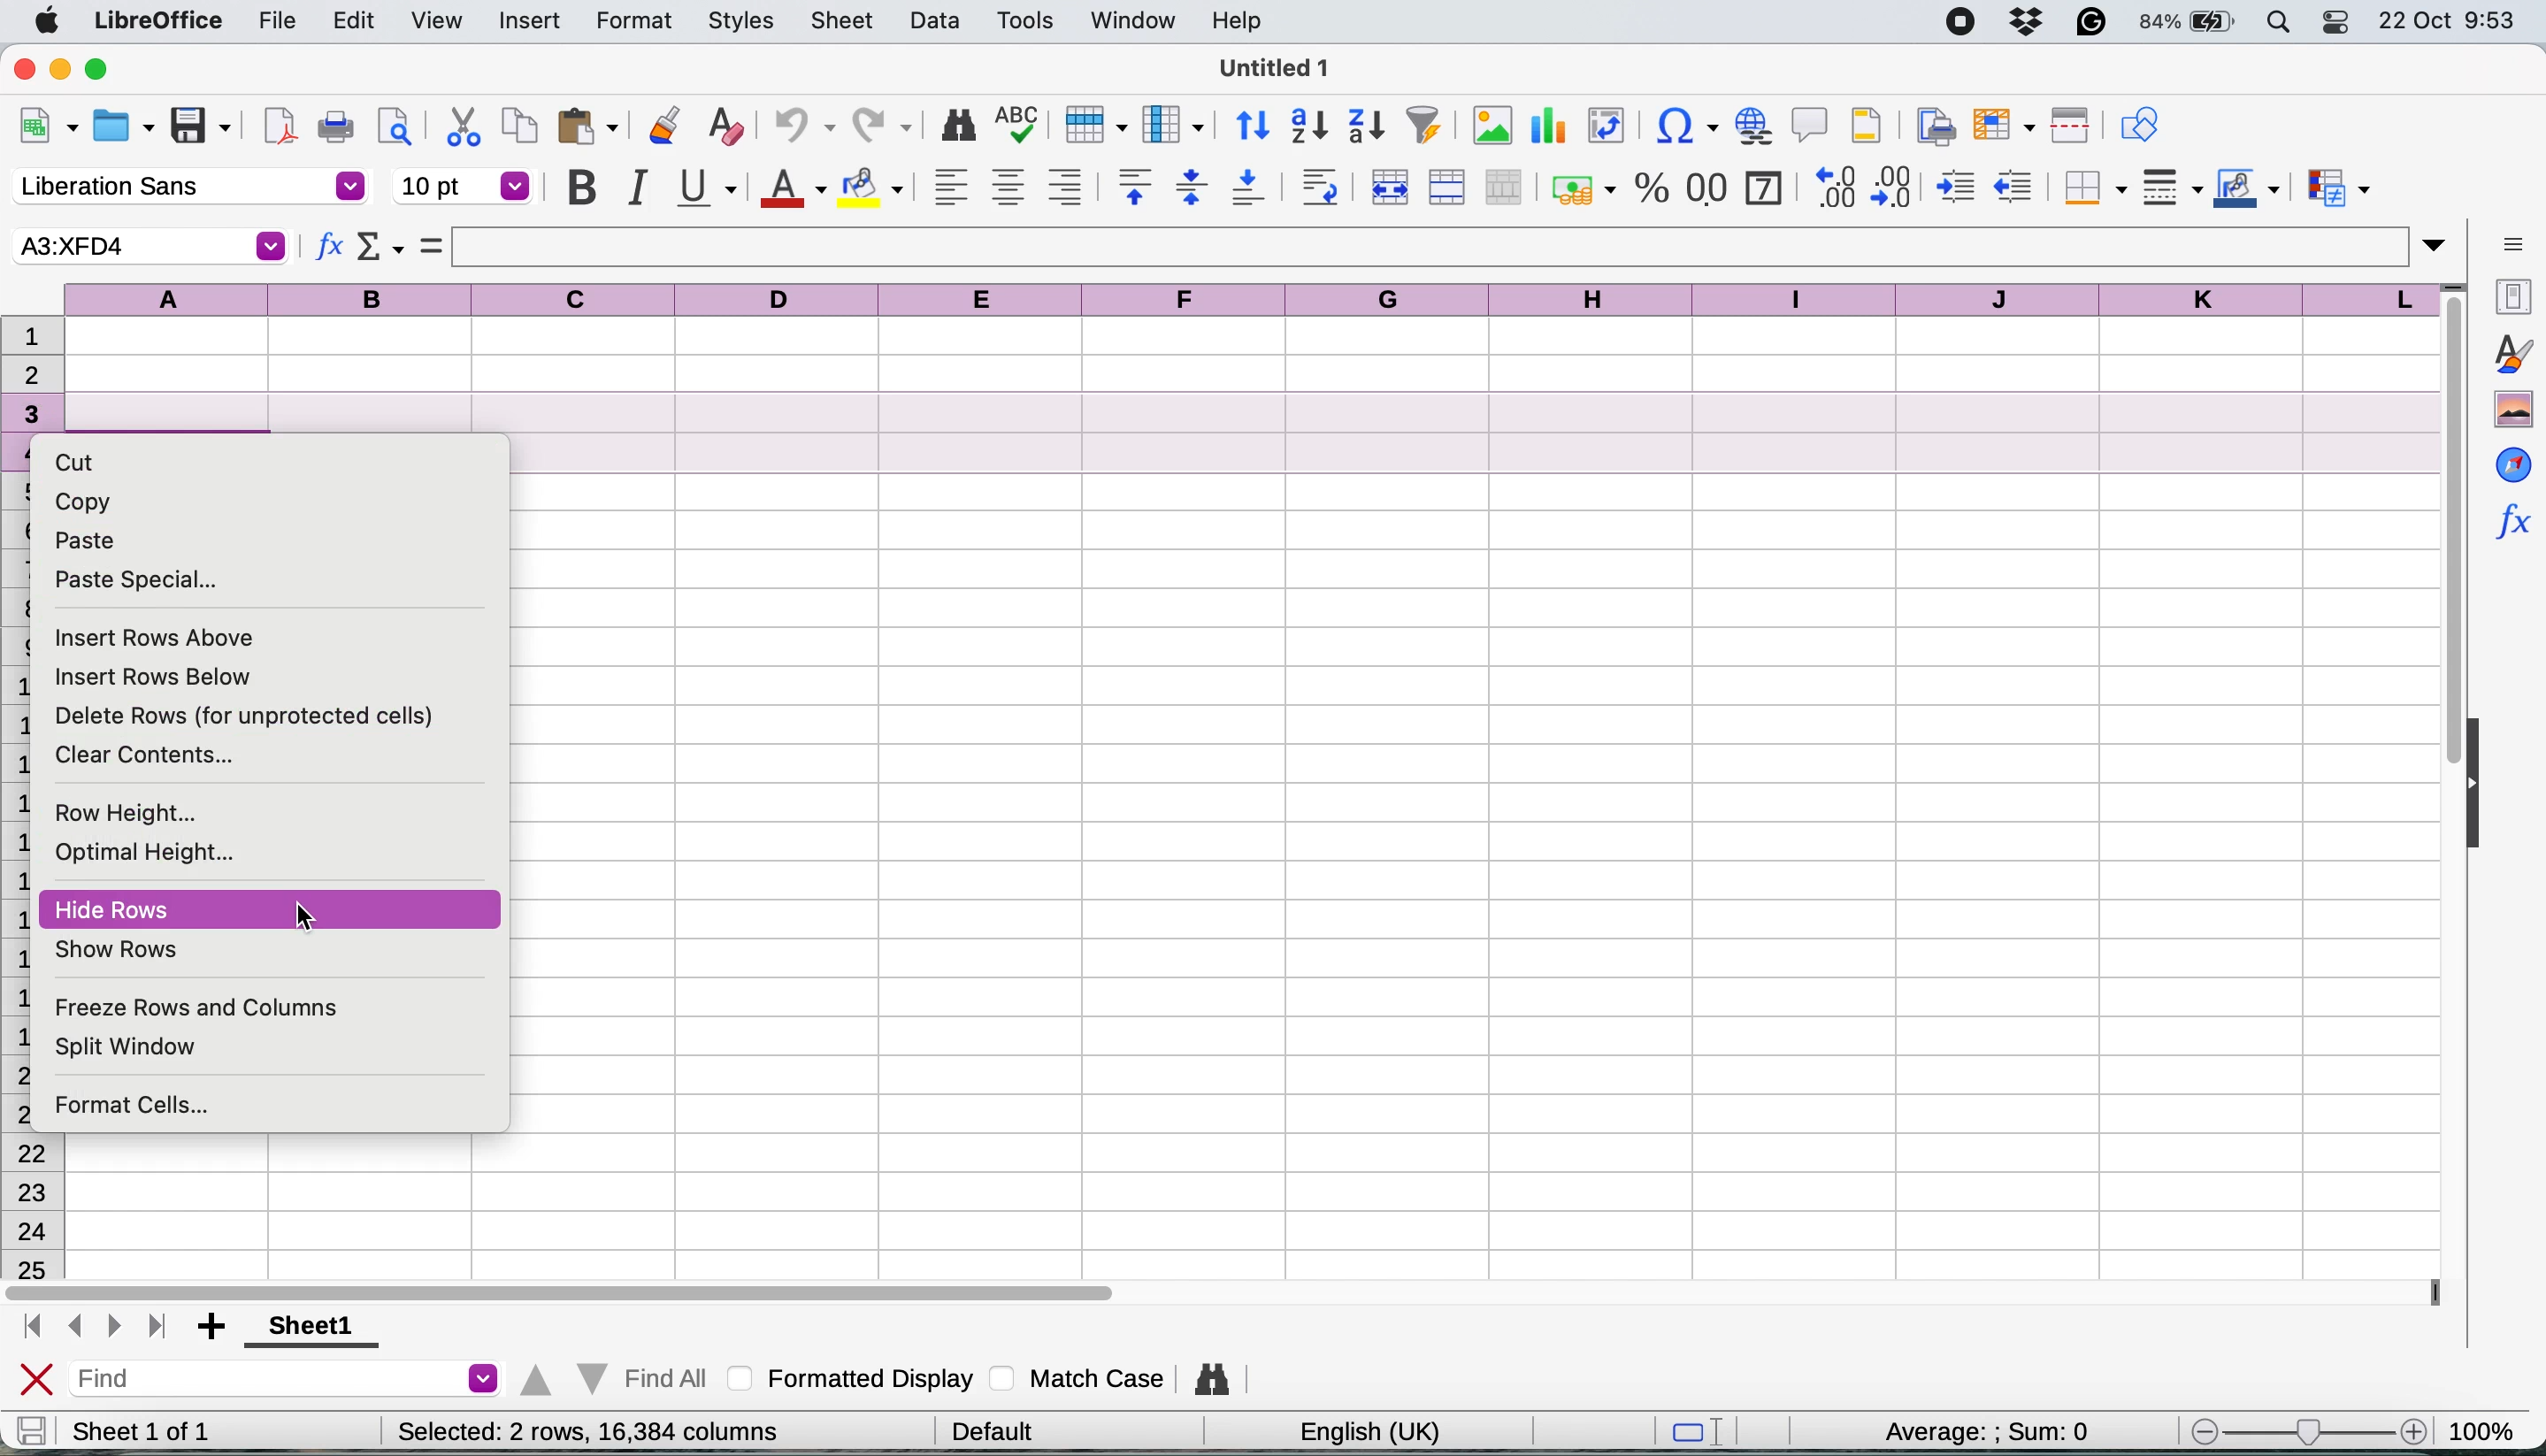 The width and height of the screenshot is (2546, 1456). Describe the element at coordinates (1215, 1379) in the screenshot. I see `find and replace` at that location.